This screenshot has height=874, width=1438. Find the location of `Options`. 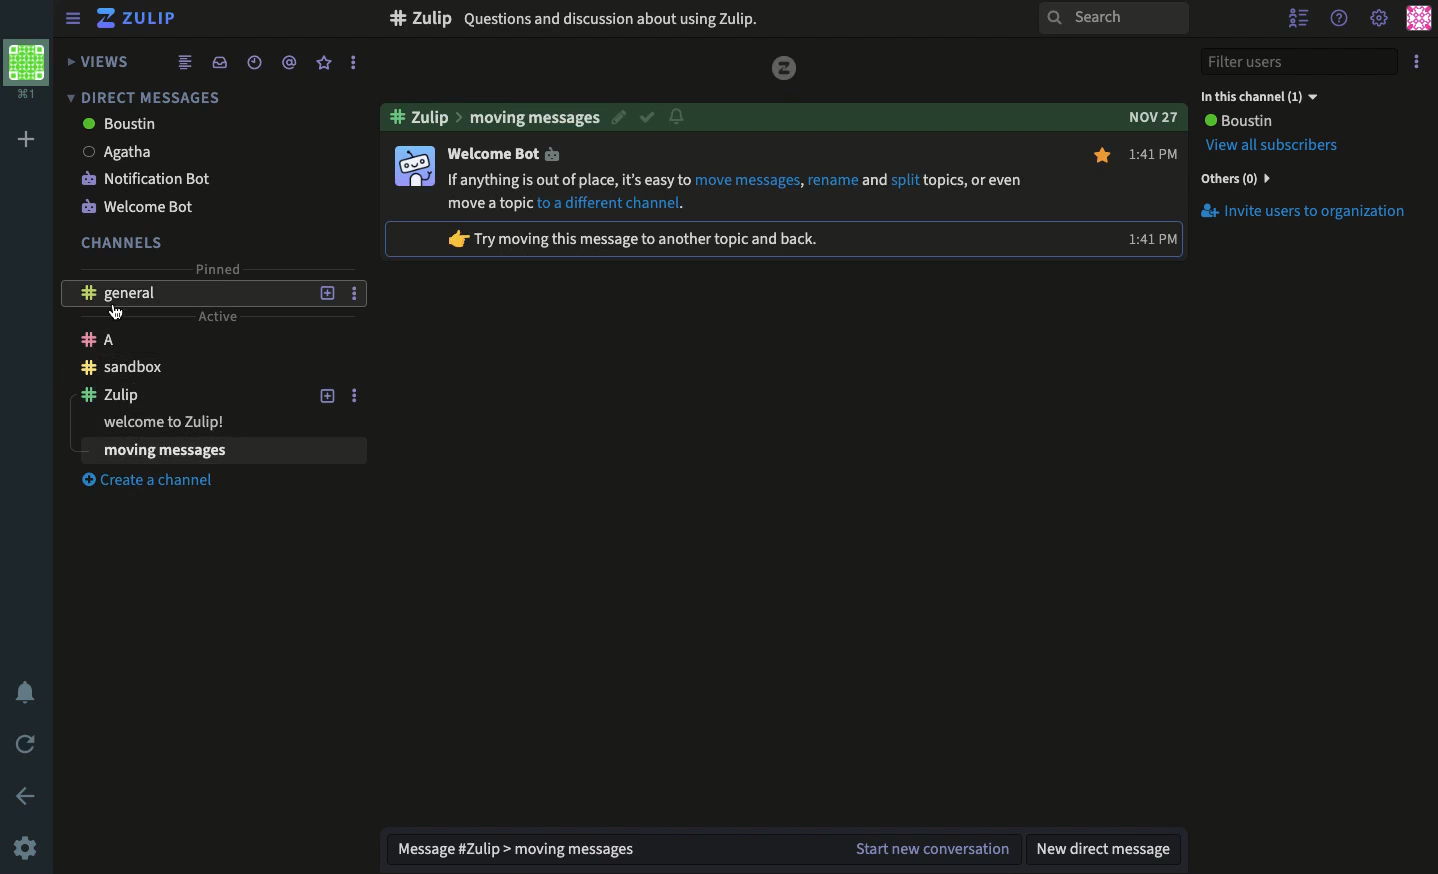

Options is located at coordinates (352, 63).